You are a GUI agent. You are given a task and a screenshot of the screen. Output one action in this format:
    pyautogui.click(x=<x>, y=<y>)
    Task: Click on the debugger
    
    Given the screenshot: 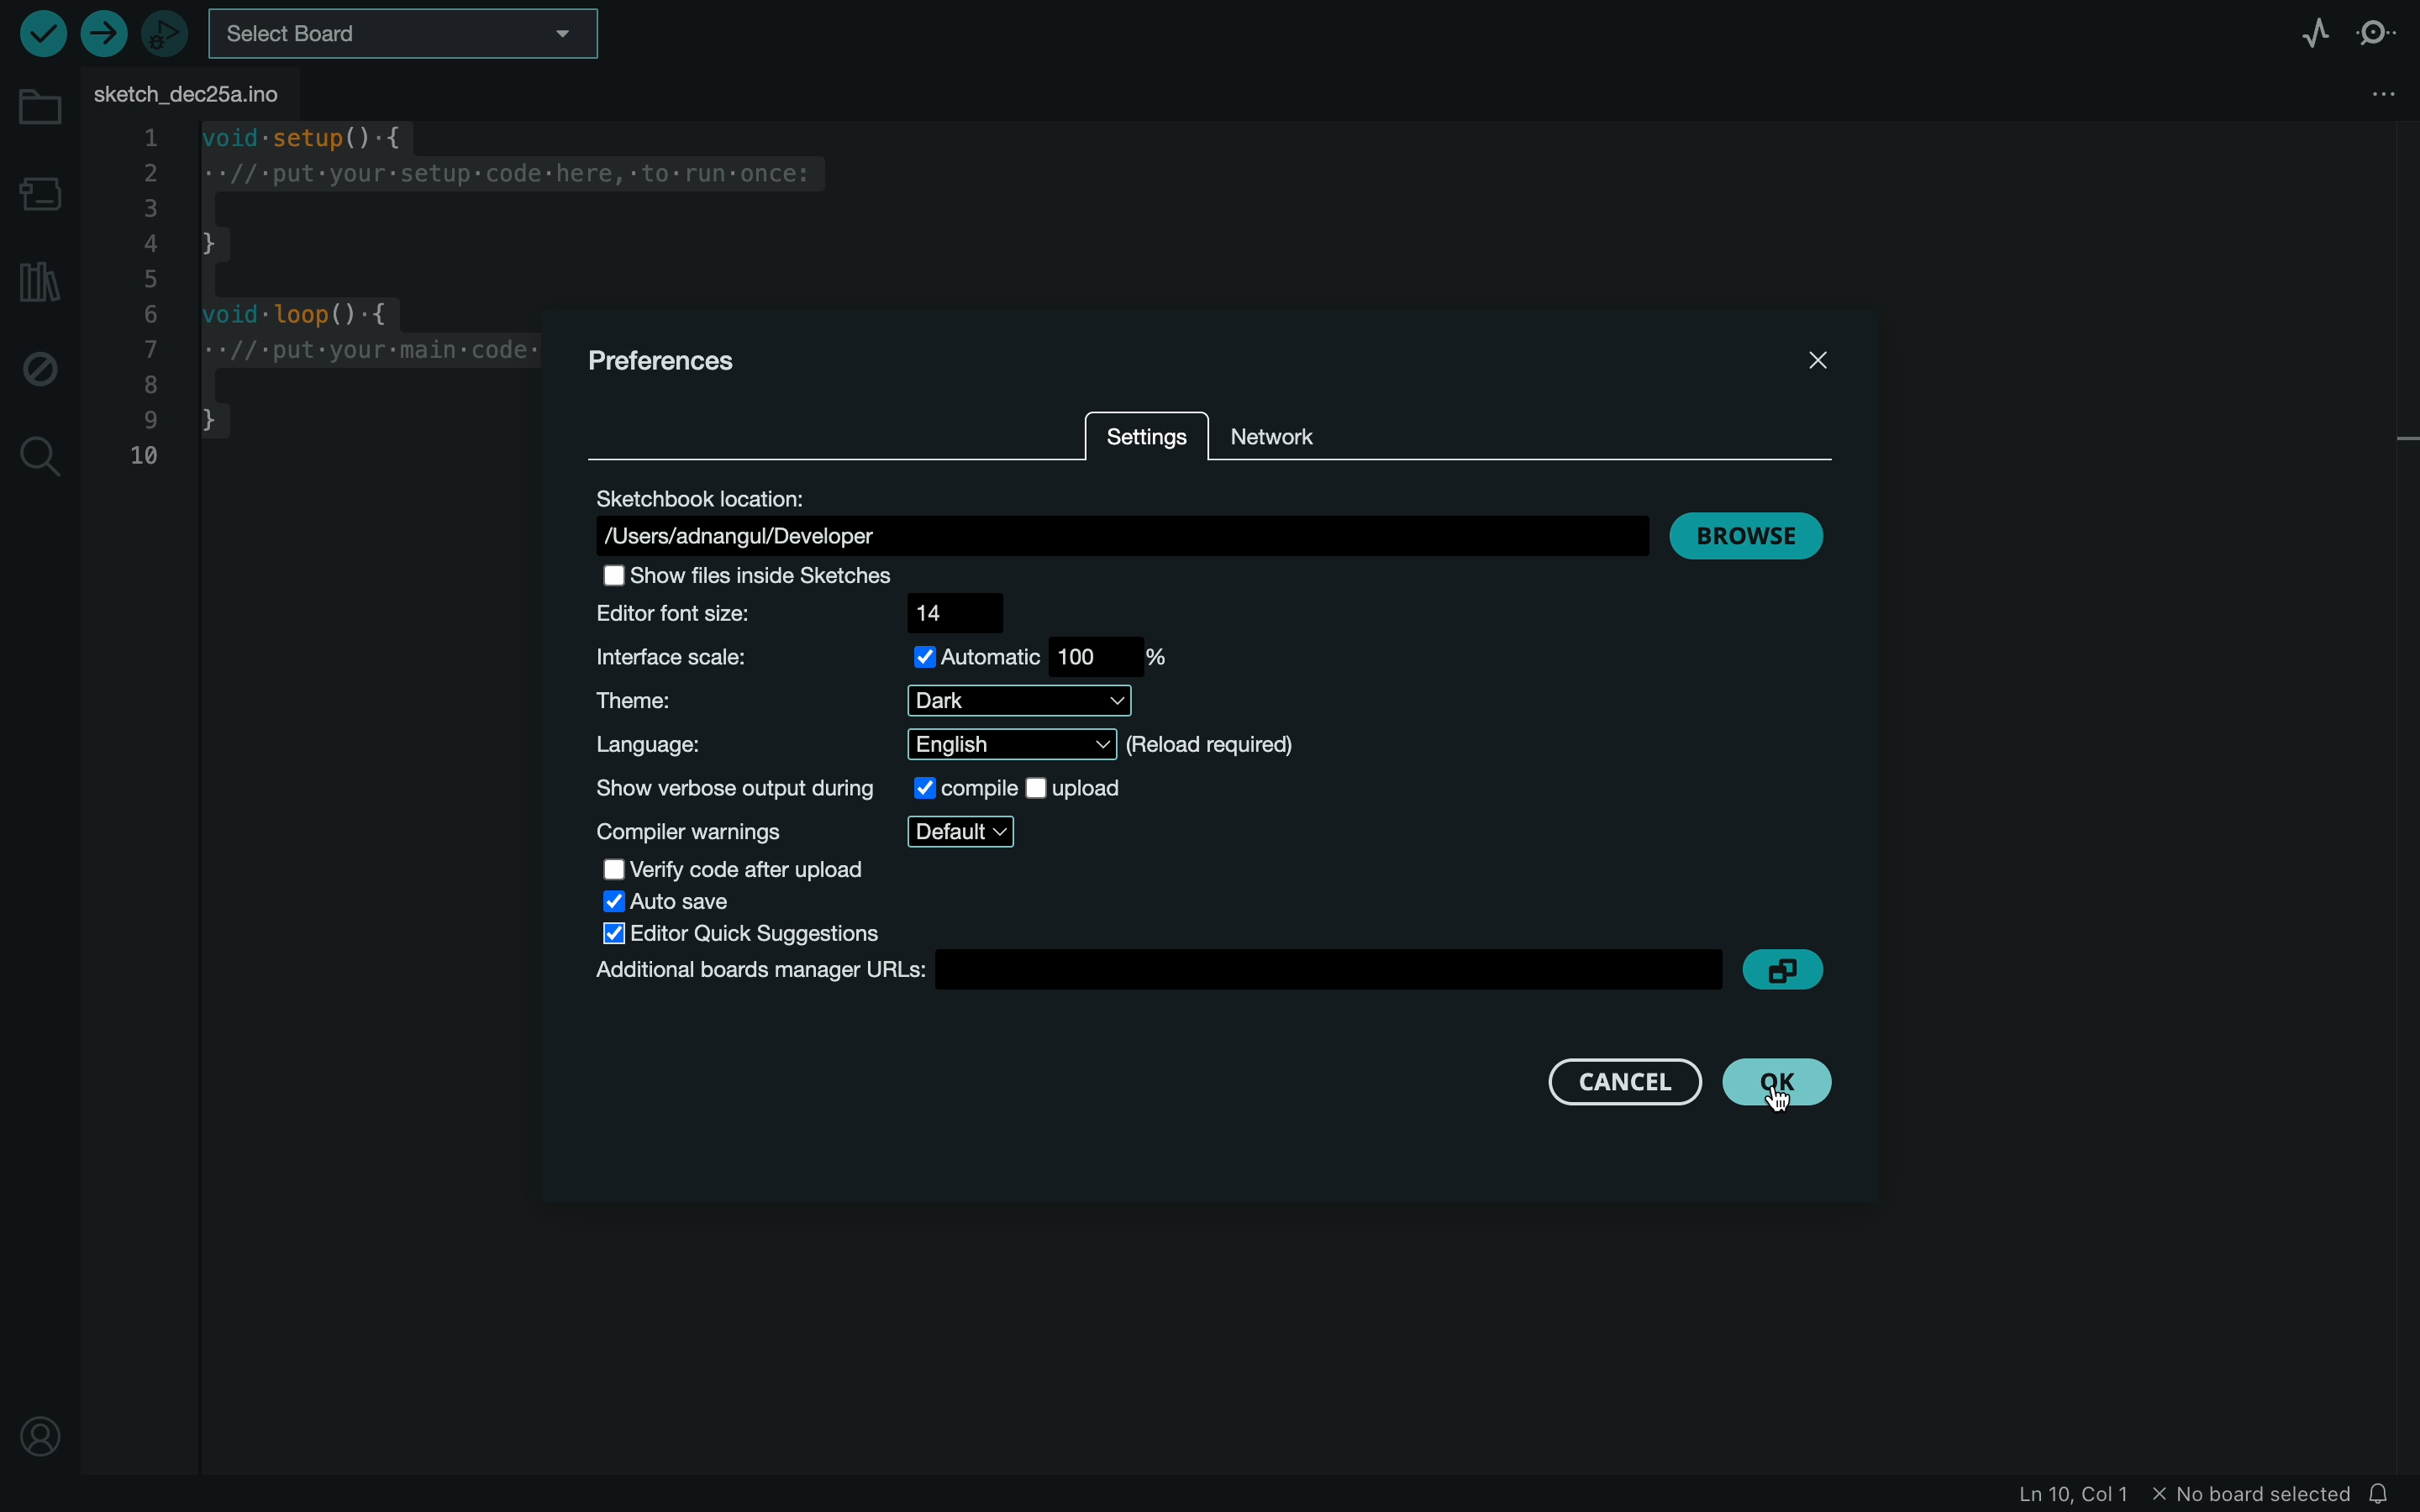 What is the action you would take?
    pyautogui.click(x=168, y=35)
    